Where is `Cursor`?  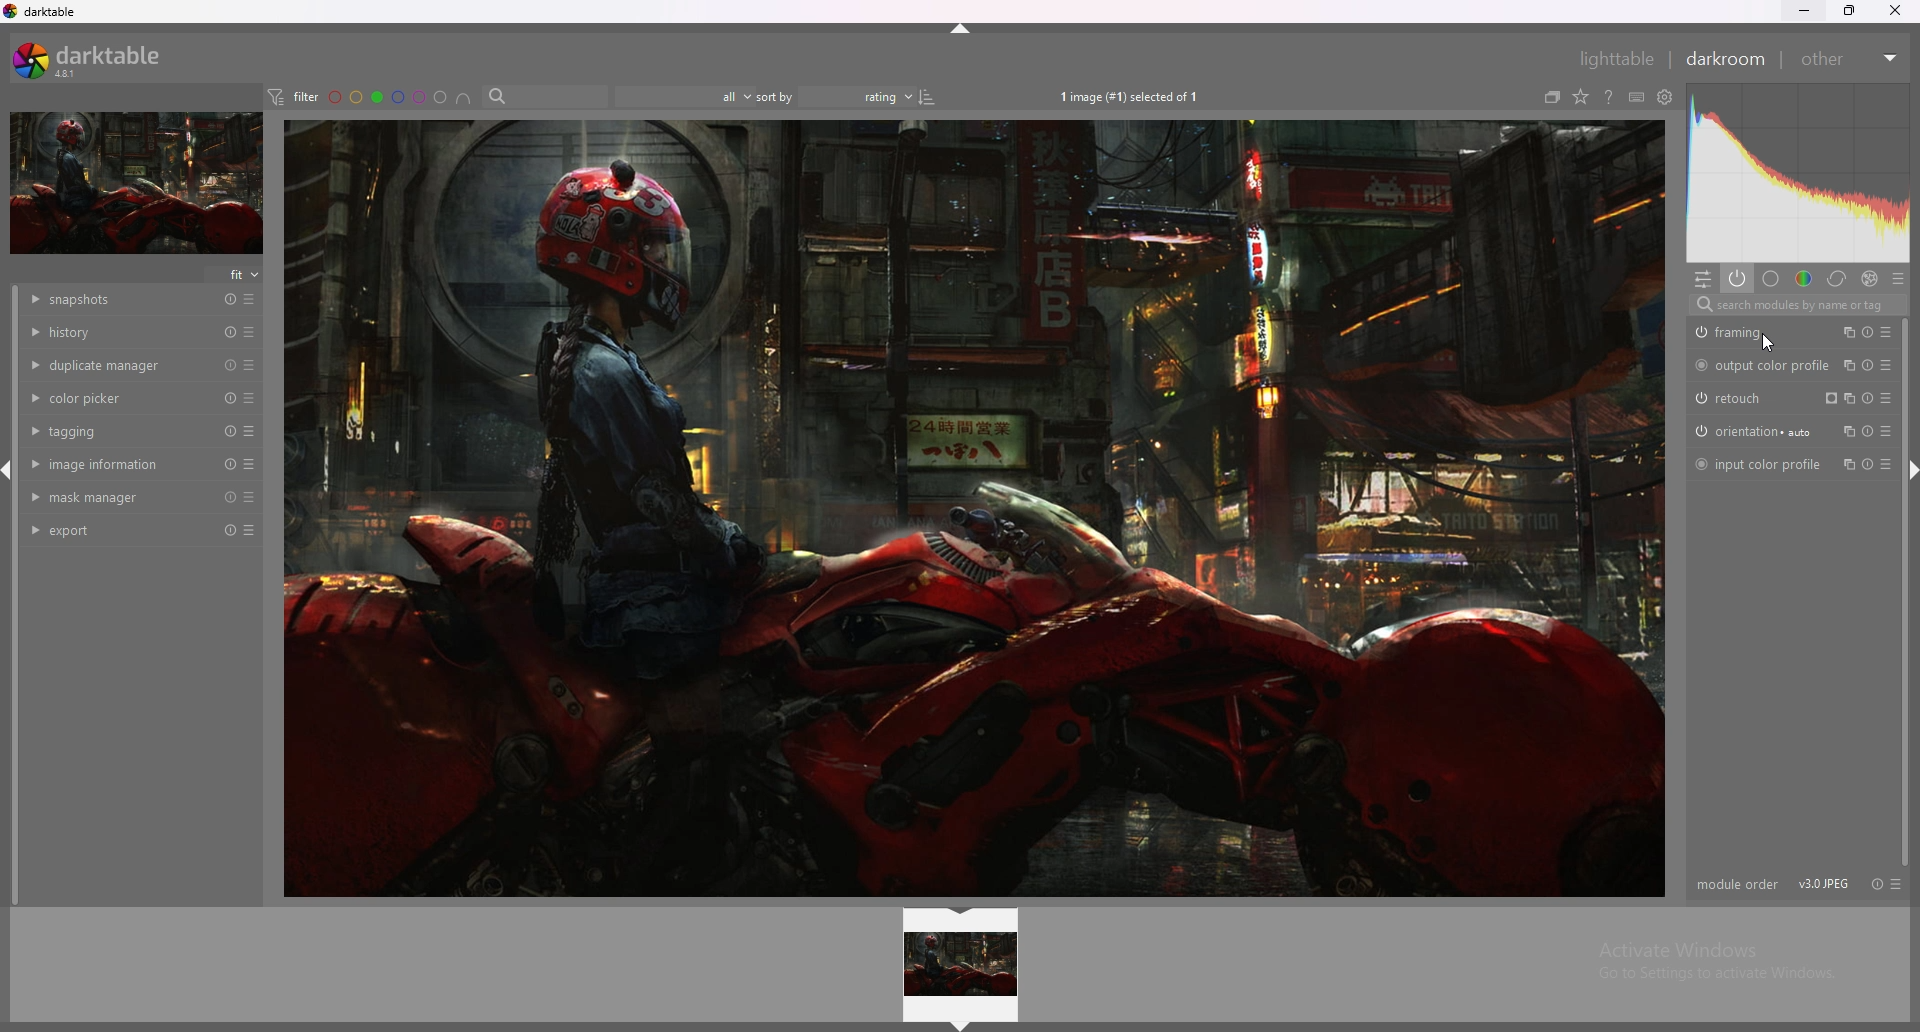 Cursor is located at coordinates (1768, 345).